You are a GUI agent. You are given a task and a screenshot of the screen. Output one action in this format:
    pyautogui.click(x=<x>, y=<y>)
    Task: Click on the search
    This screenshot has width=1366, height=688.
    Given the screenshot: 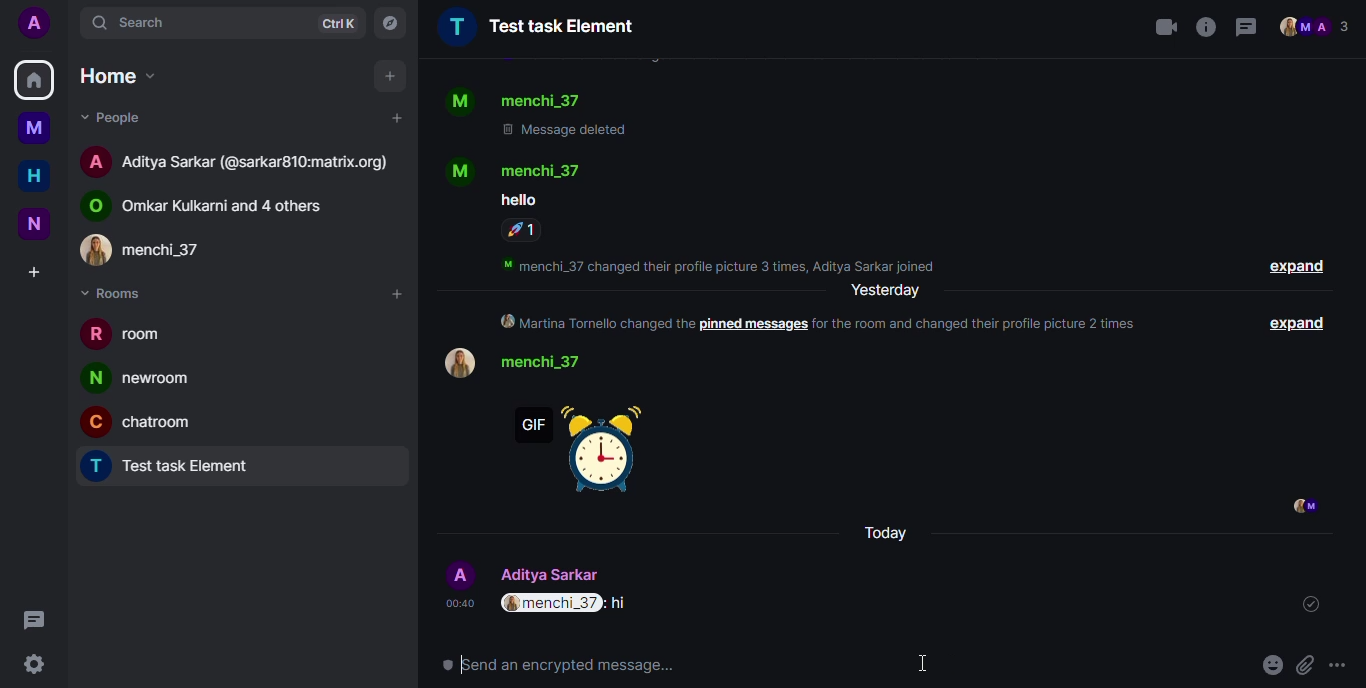 What is the action you would take?
    pyautogui.click(x=139, y=19)
    